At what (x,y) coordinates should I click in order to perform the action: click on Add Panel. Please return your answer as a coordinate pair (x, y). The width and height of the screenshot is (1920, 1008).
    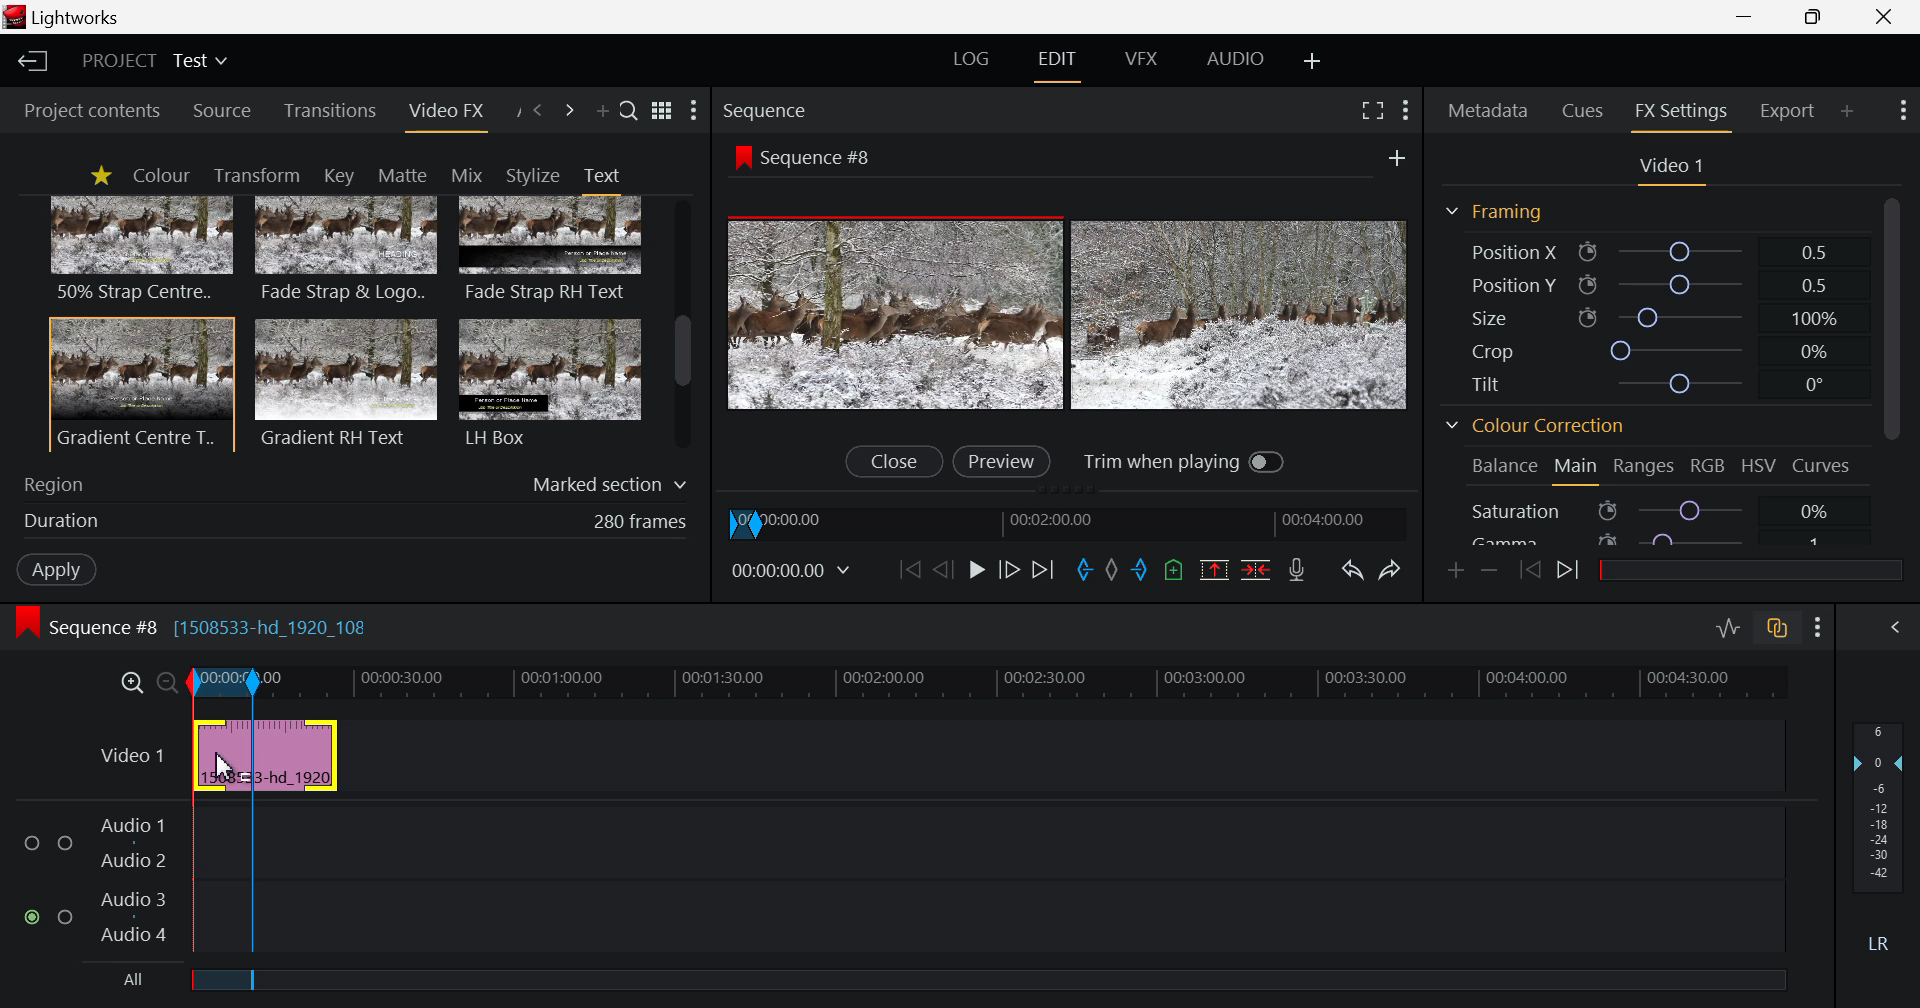
    Looking at the image, I should click on (1848, 108).